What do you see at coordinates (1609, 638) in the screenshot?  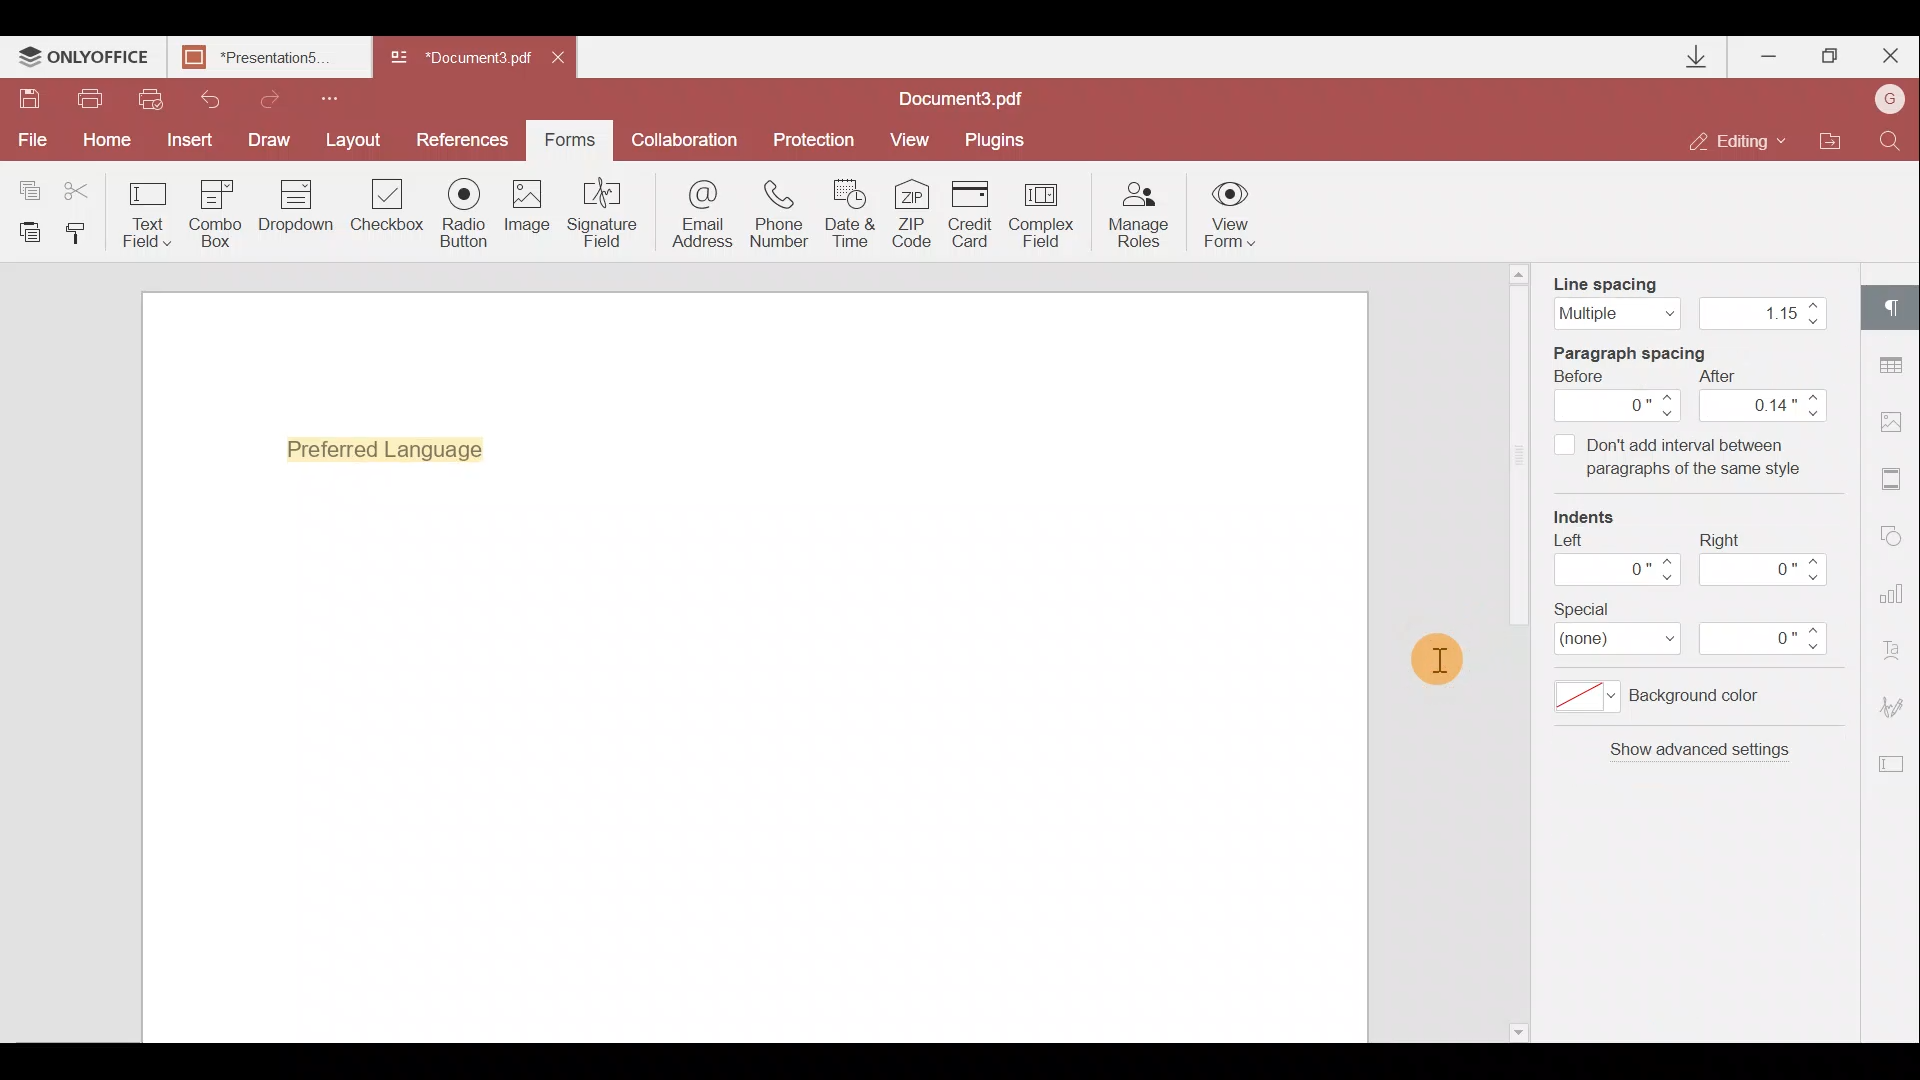 I see `(none)` at bounding box center [1609, 638].